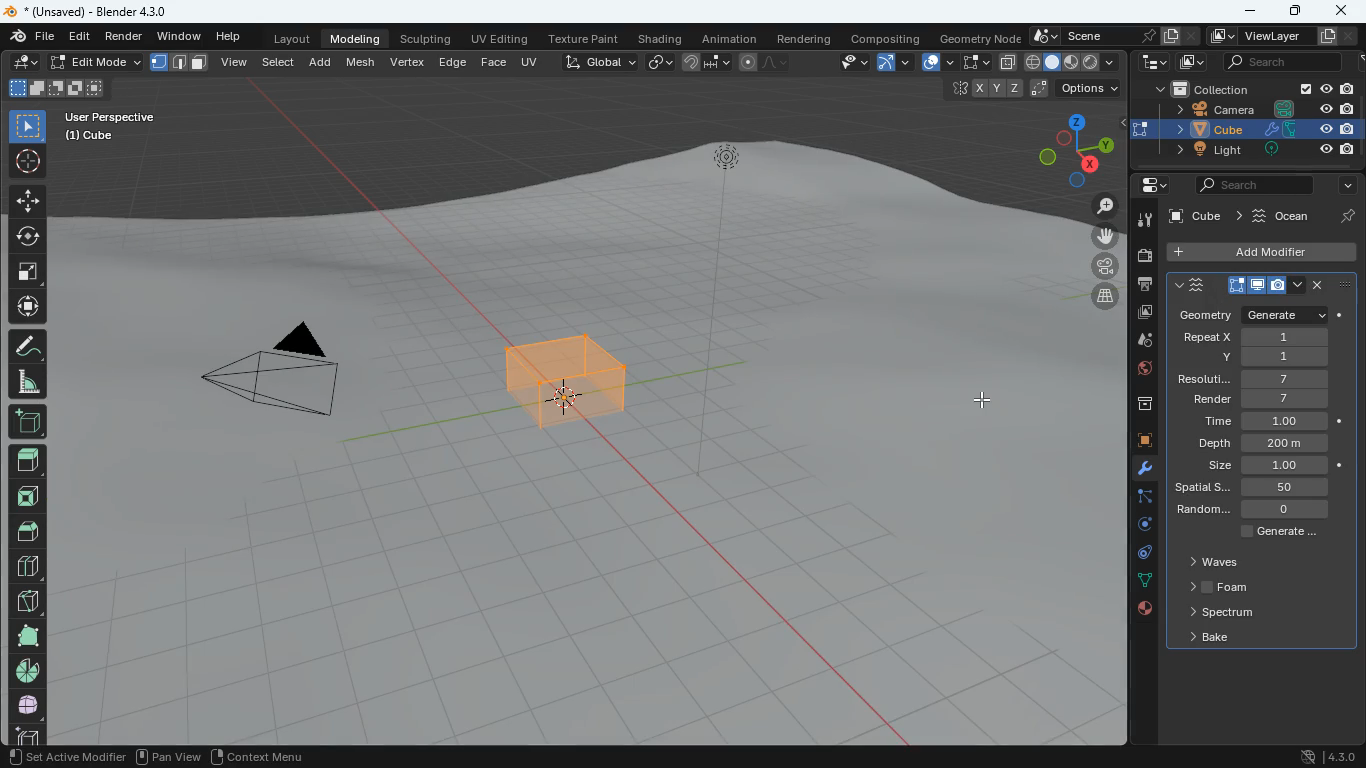 This screenshot has width=1366, height=768. What do you see at coordinates (984, 399) in the screenshot?
I see `cursor` at bounding box center [984, 399].